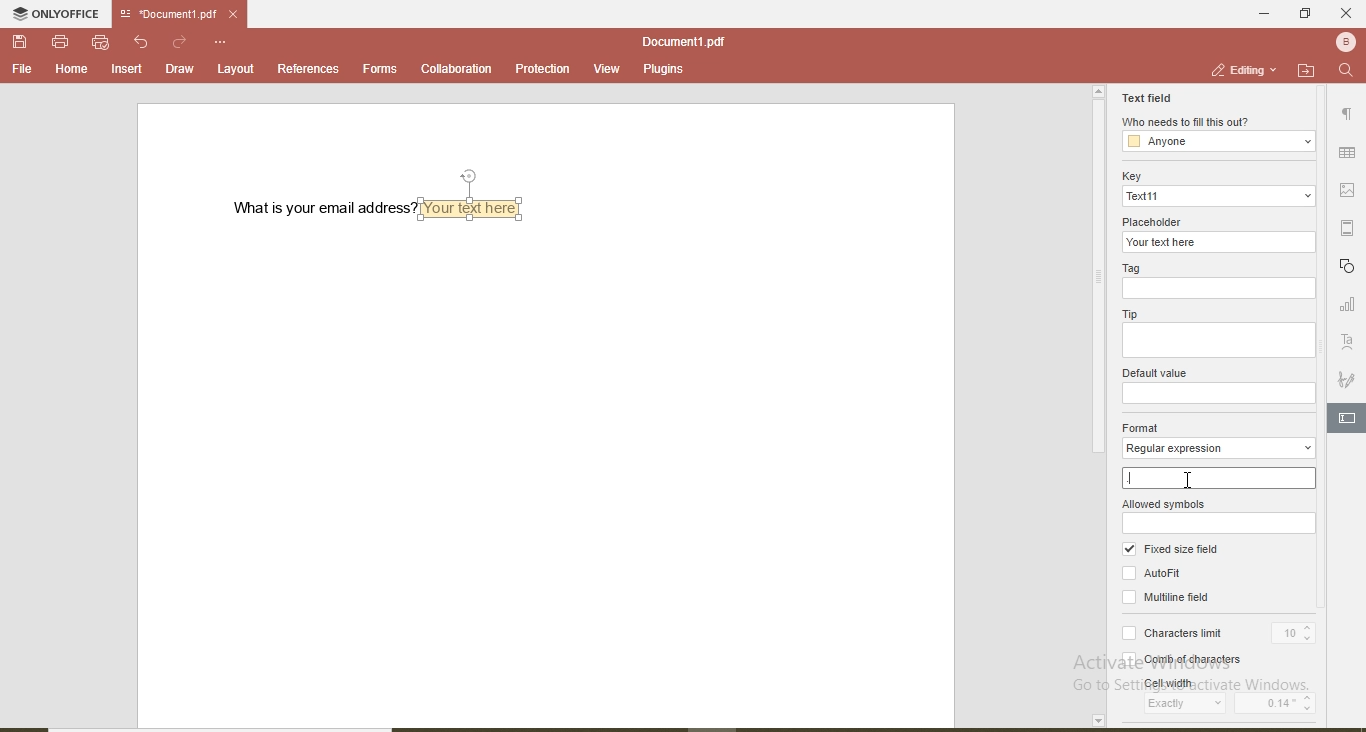 This screenshot has height=732, width=1366. Describe the element at coordinates (1096, 280) in the screenshot. I see `vertical scroll bar` at that location.